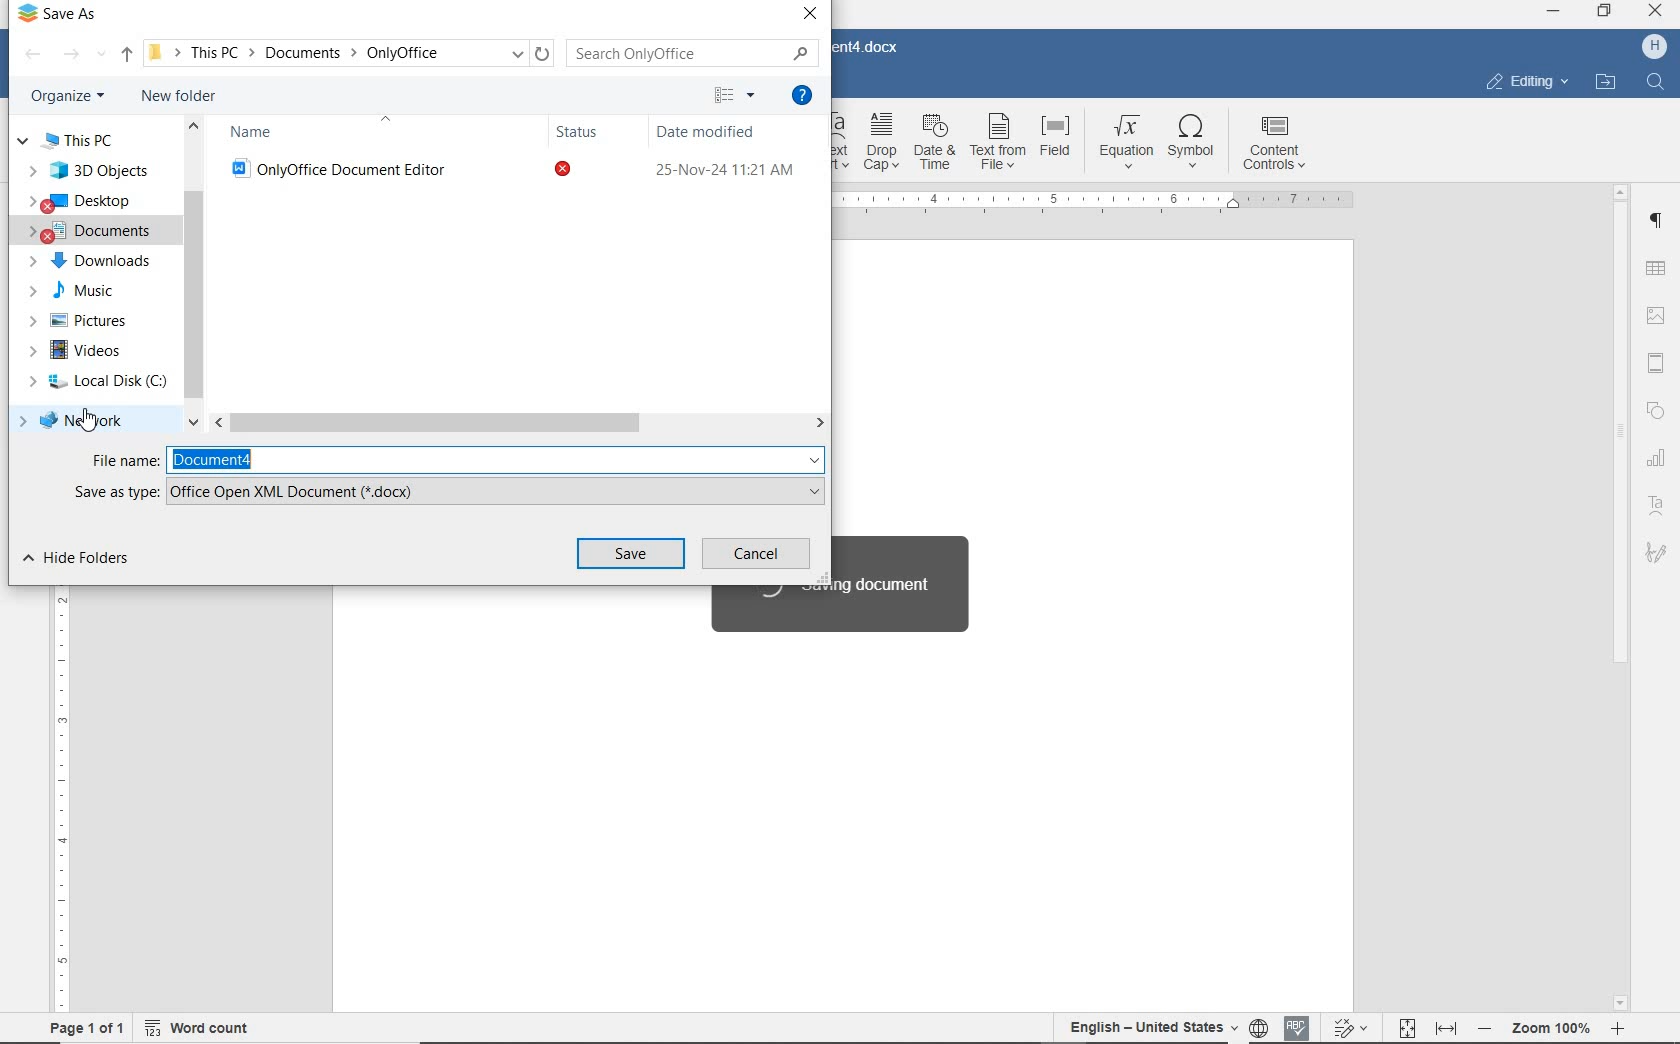  I want to click on DOWNLOADS, so click(89, 262).